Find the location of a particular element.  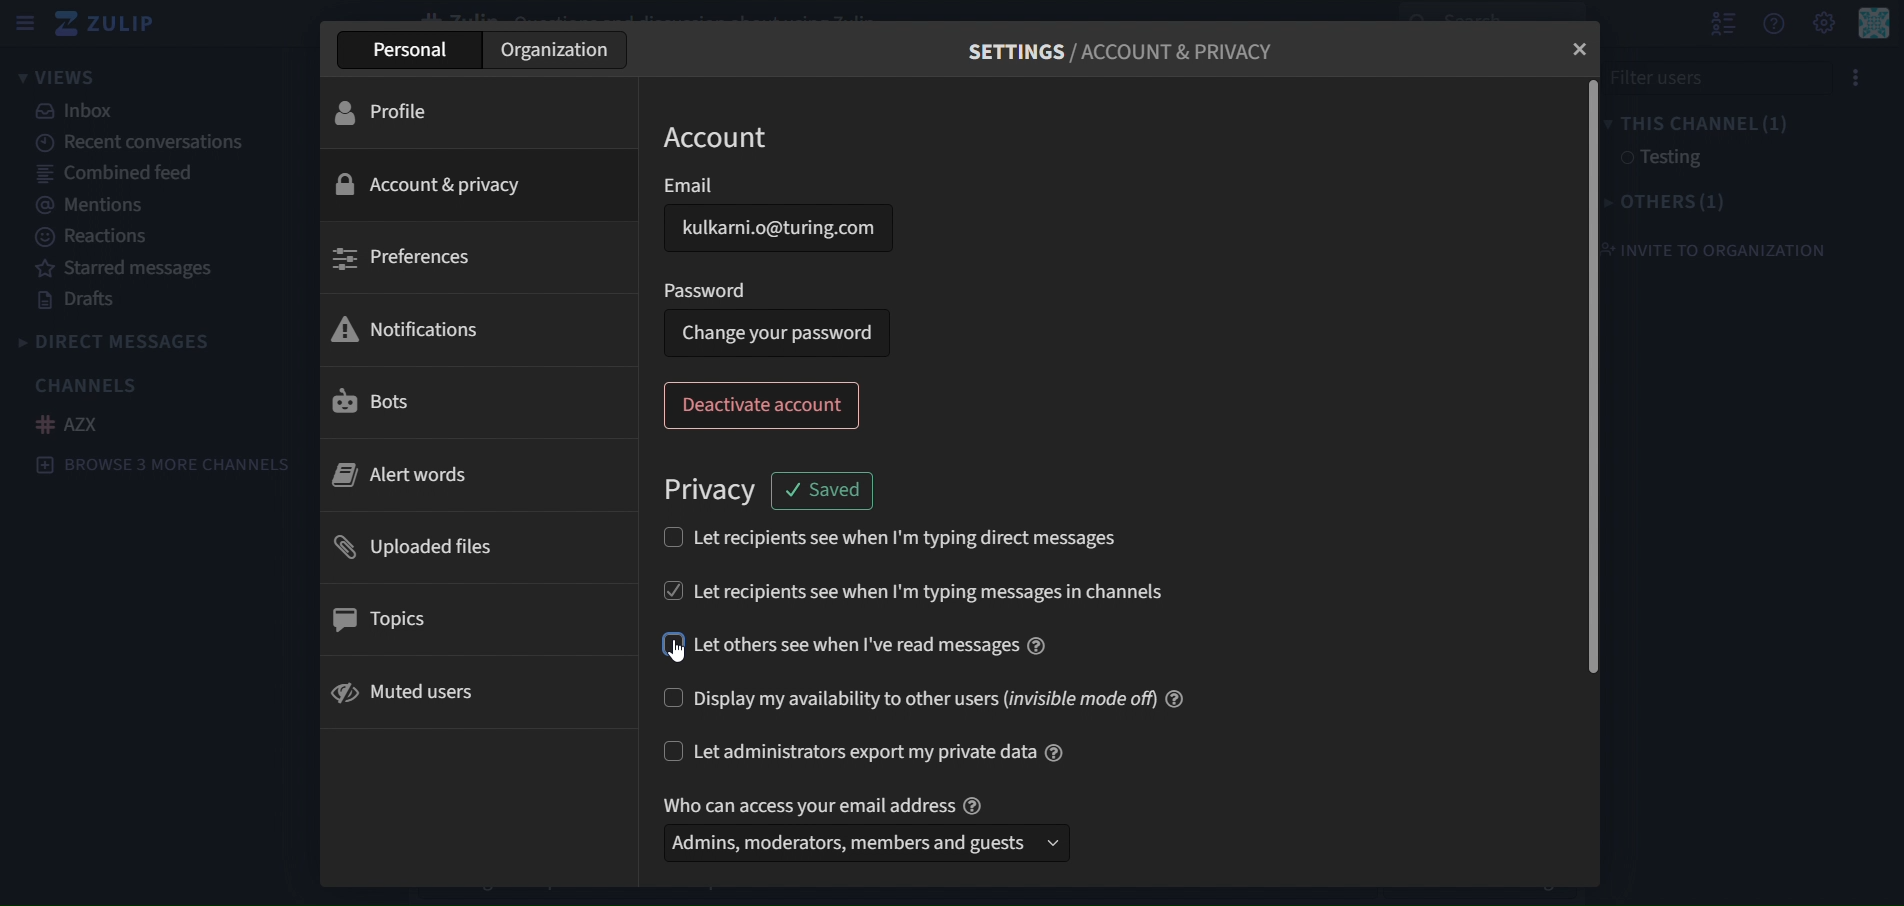

inbox is located at coordinates (79, 113).